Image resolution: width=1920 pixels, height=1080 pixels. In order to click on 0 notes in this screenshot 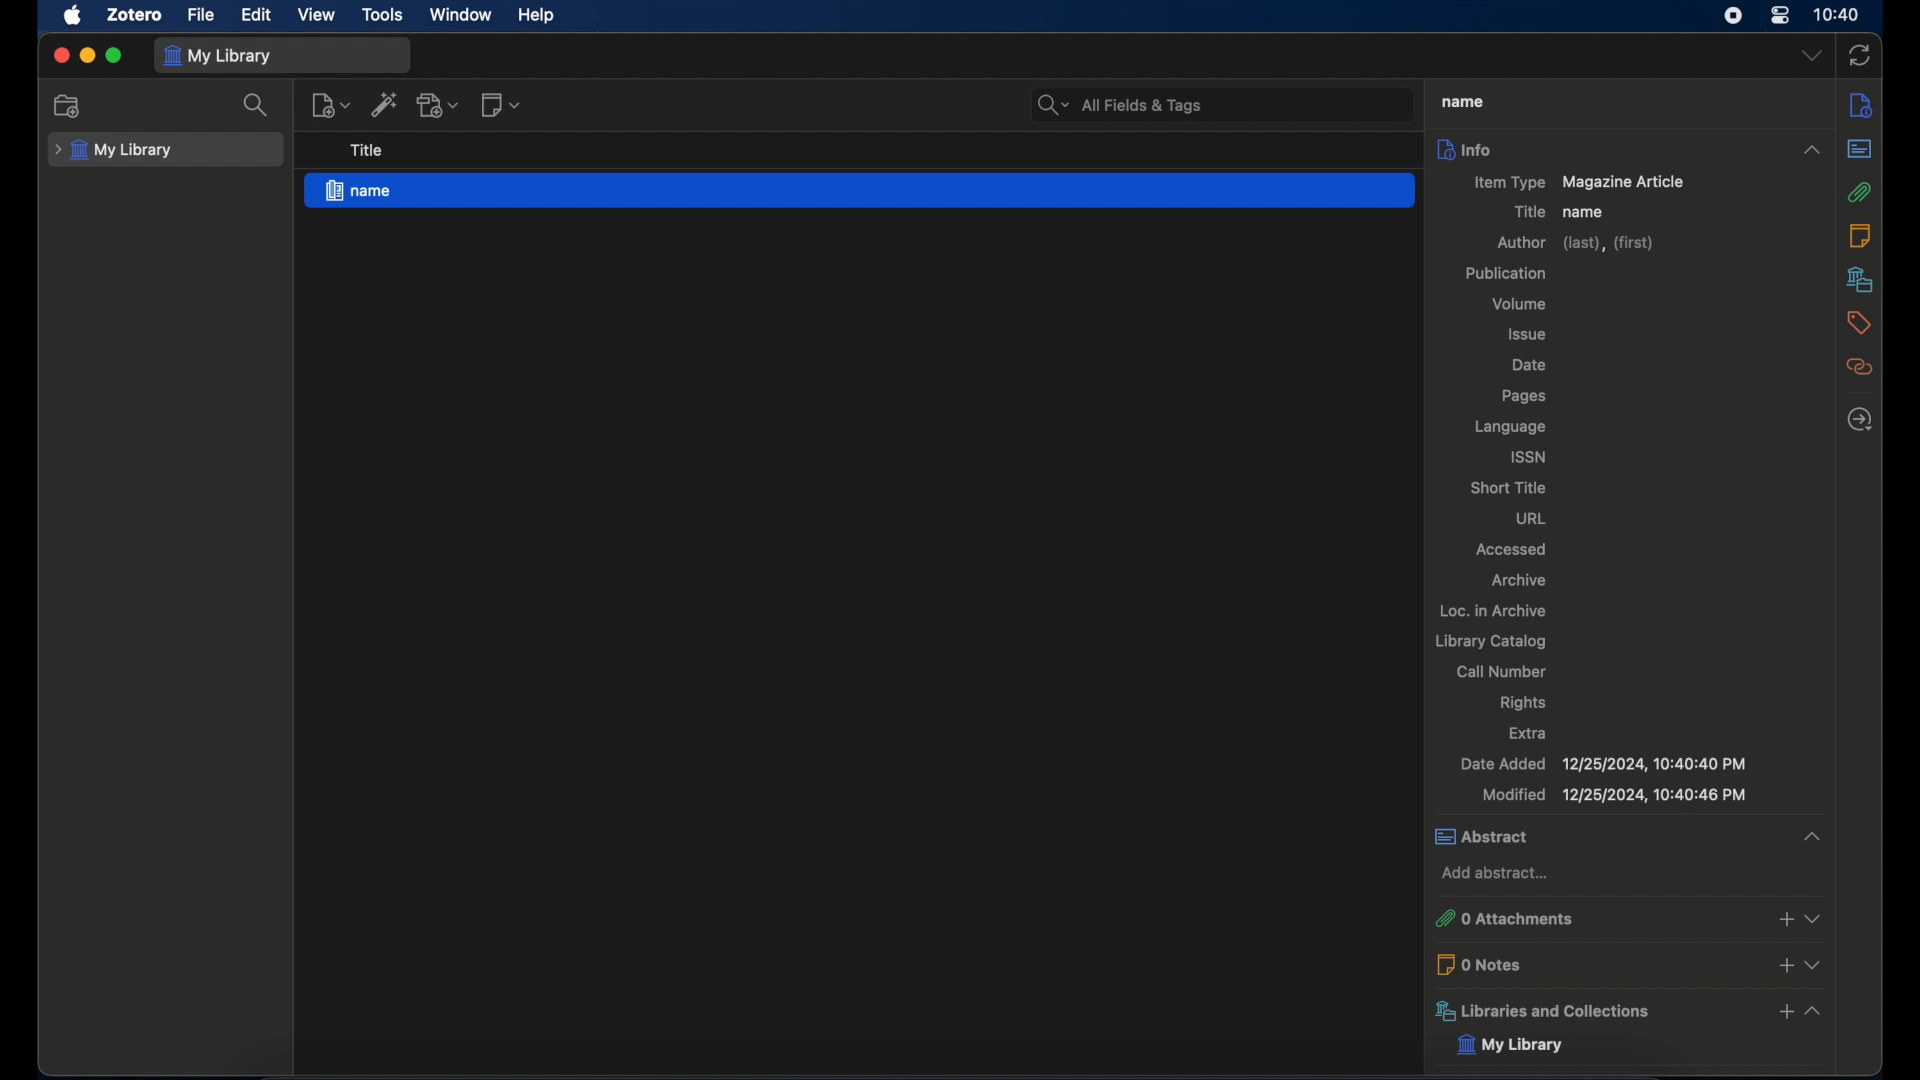, I will do `click(1627, 964)`.